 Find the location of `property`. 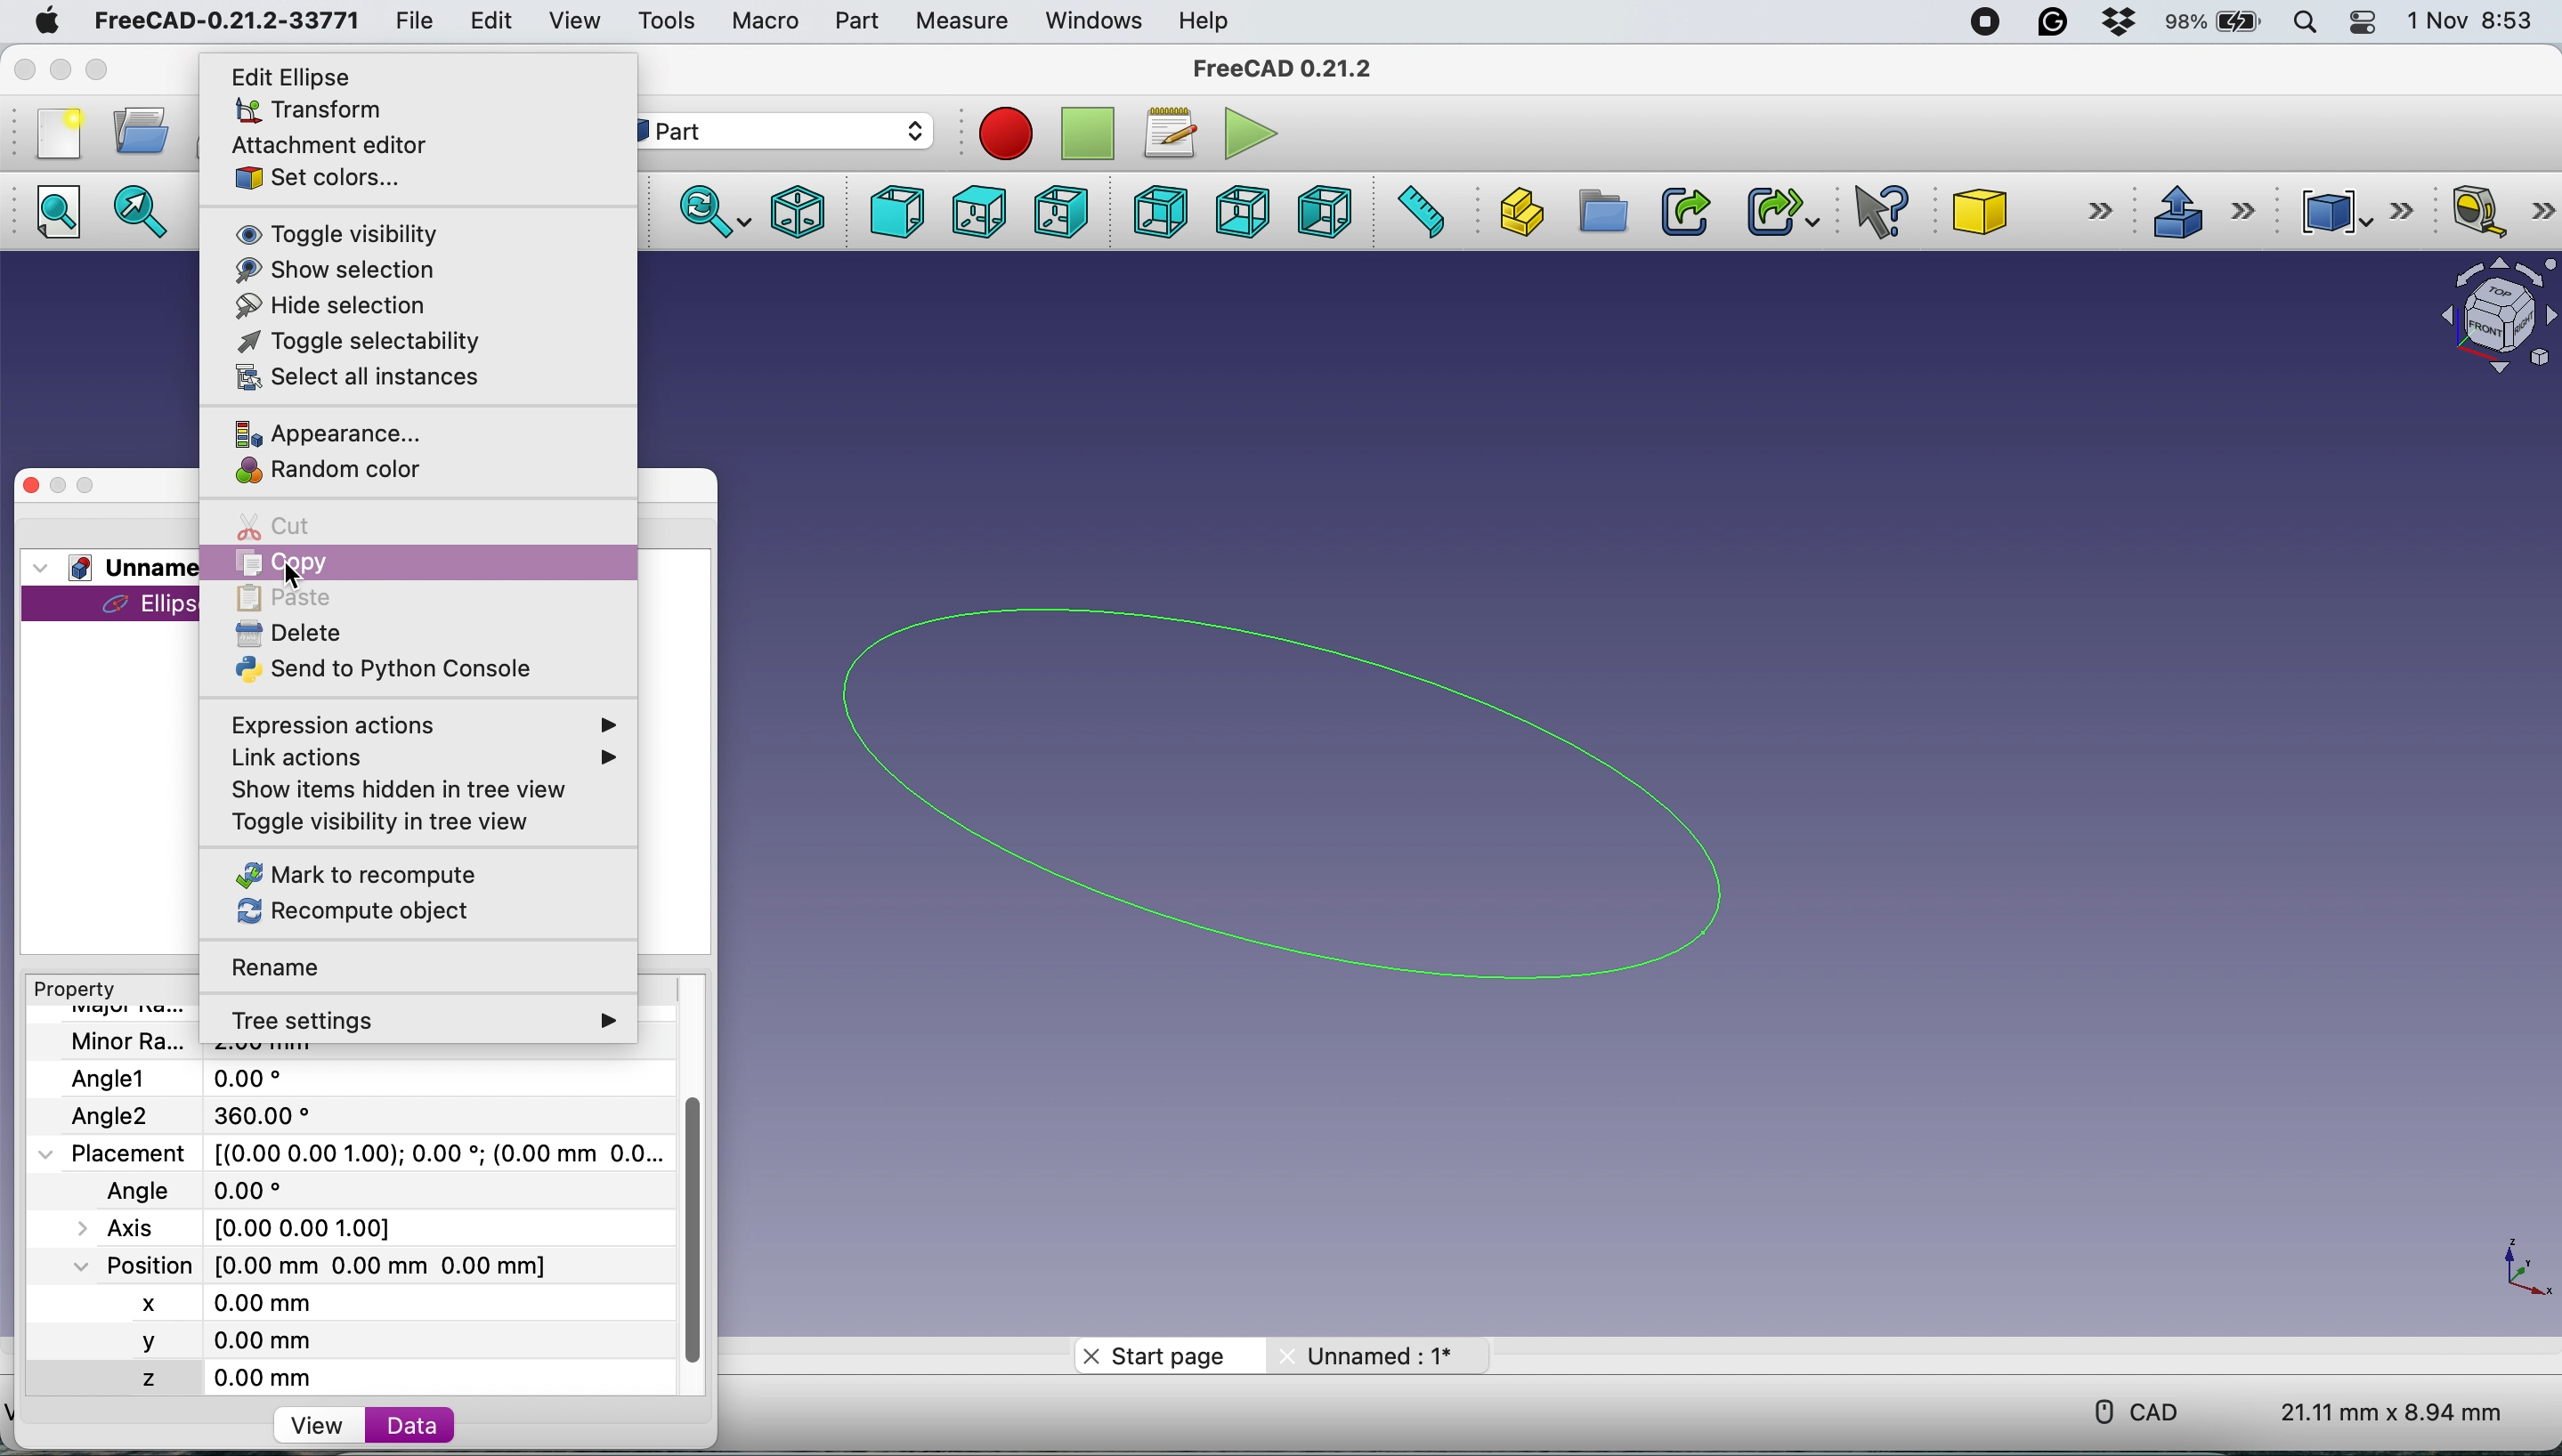

property is located at coordinates (79, 991).